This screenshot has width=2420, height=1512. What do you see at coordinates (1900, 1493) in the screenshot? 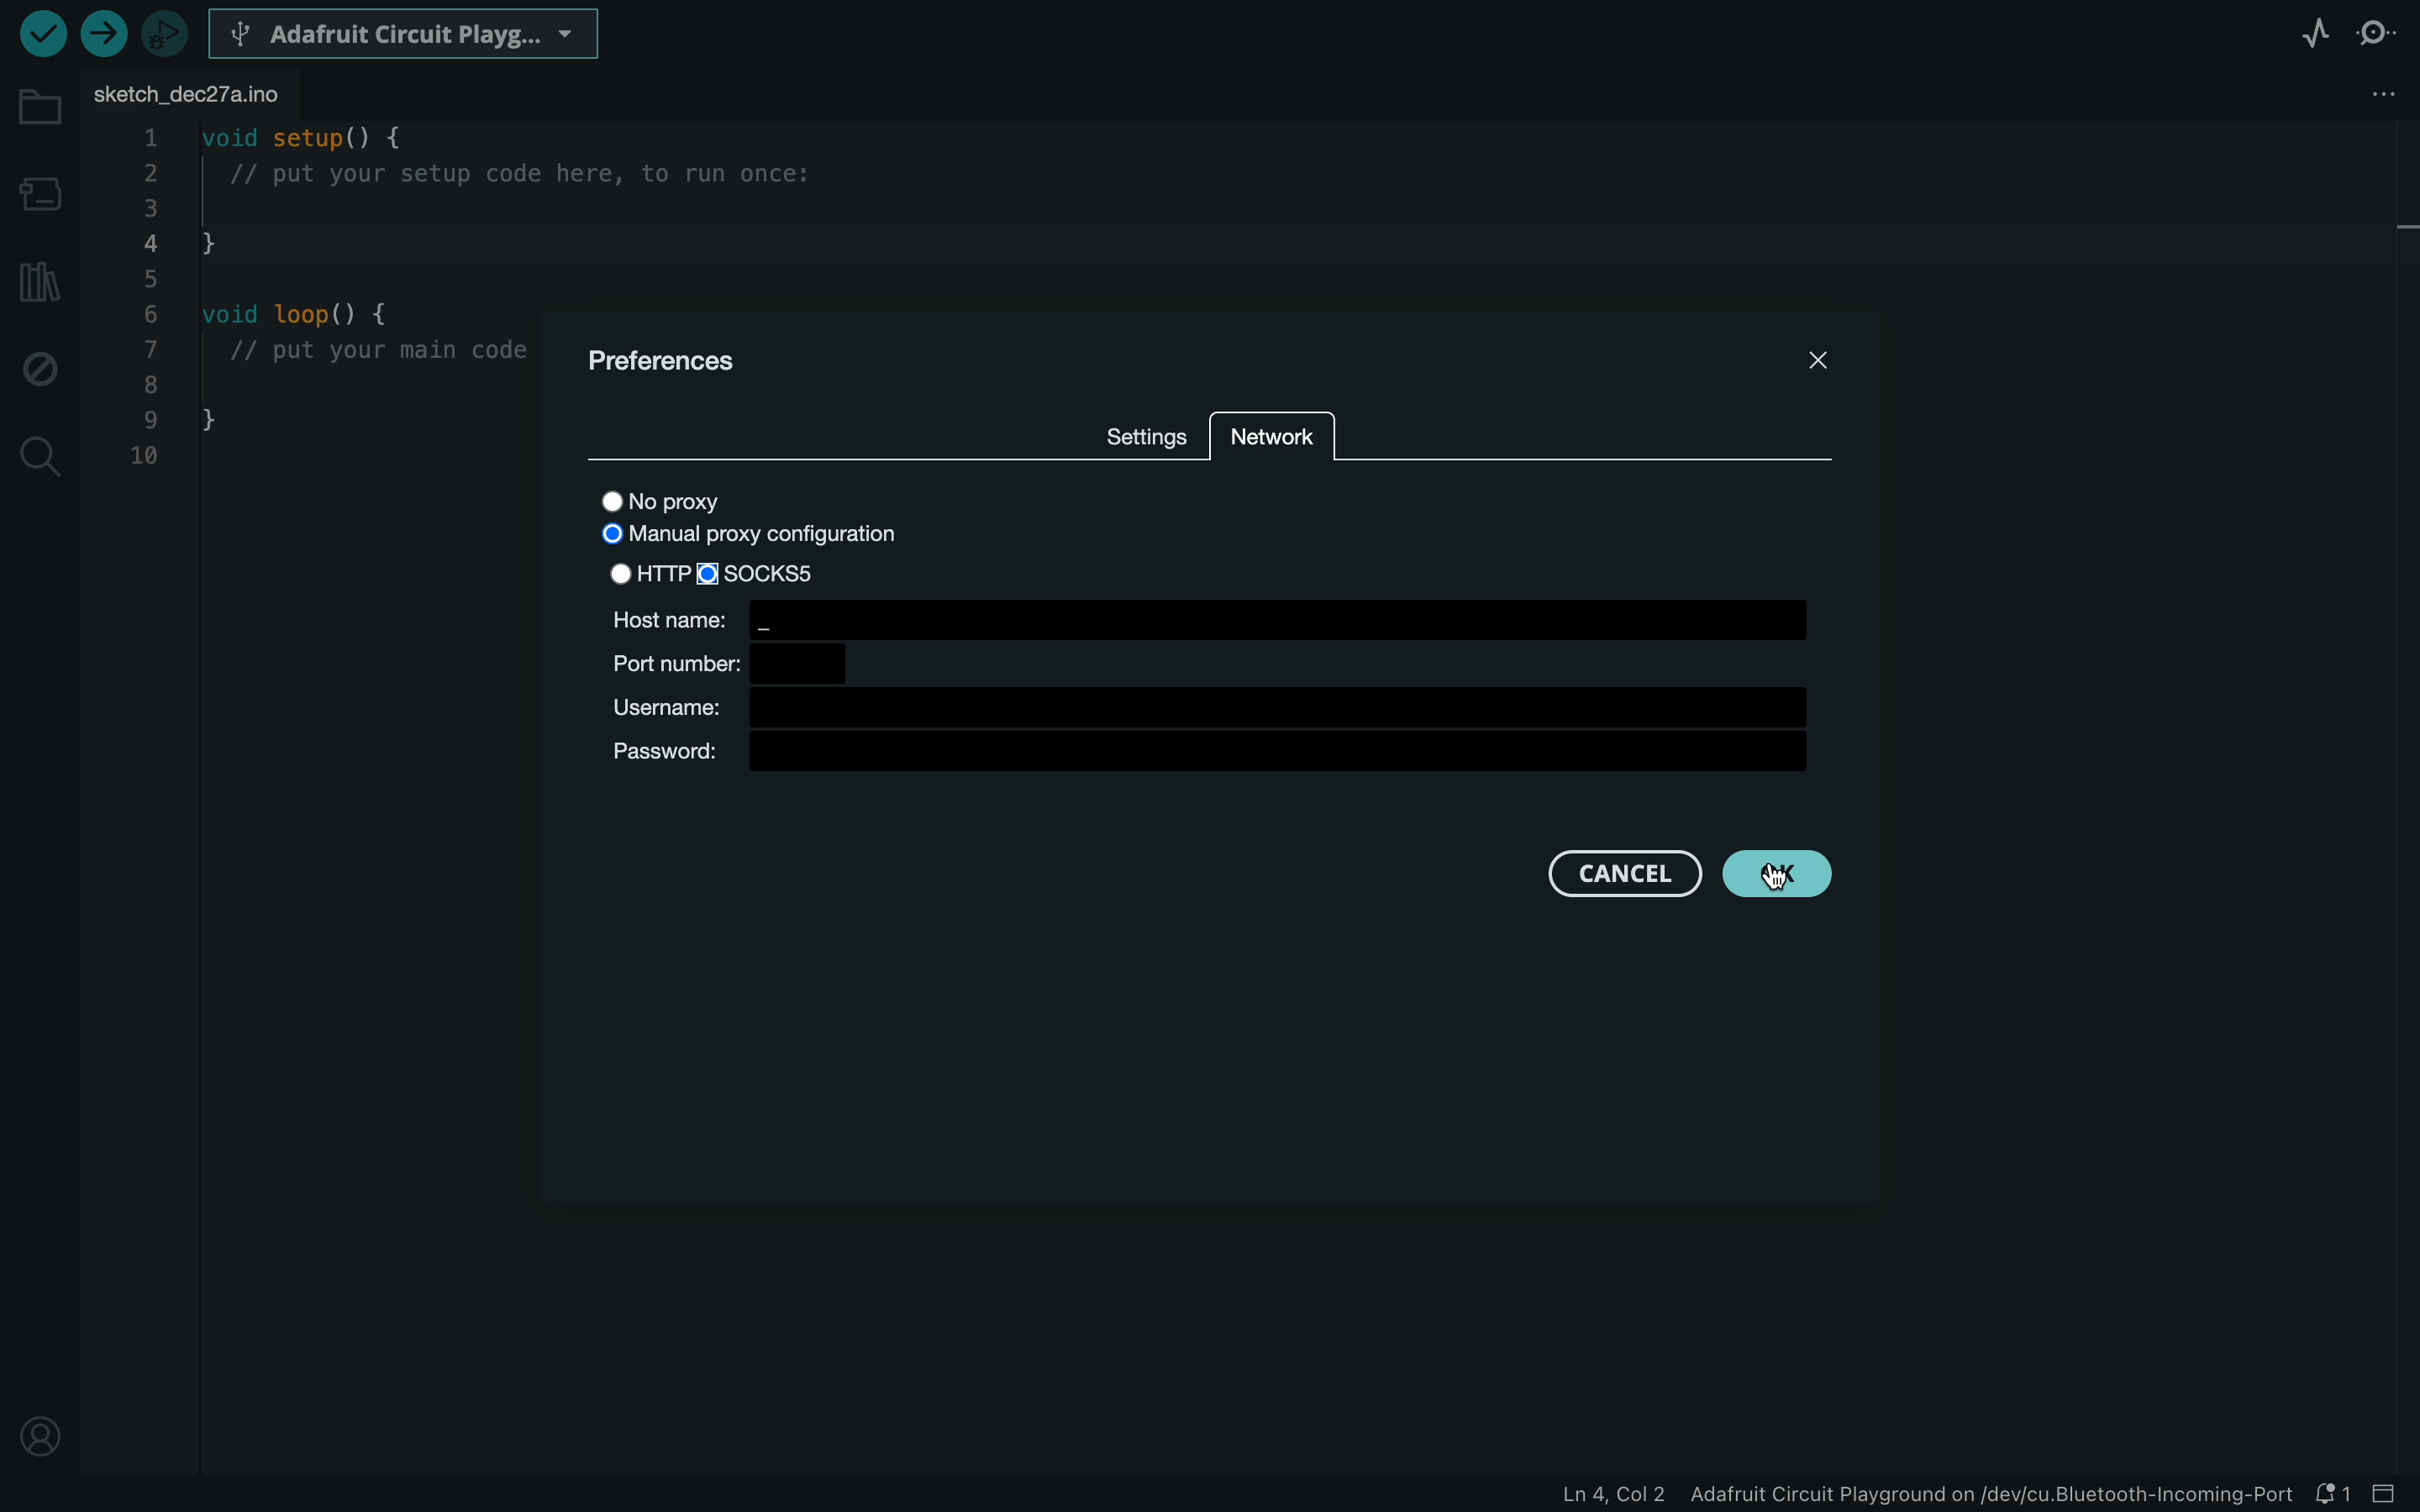
I see `file information` at bounding box center [1900, 1493].